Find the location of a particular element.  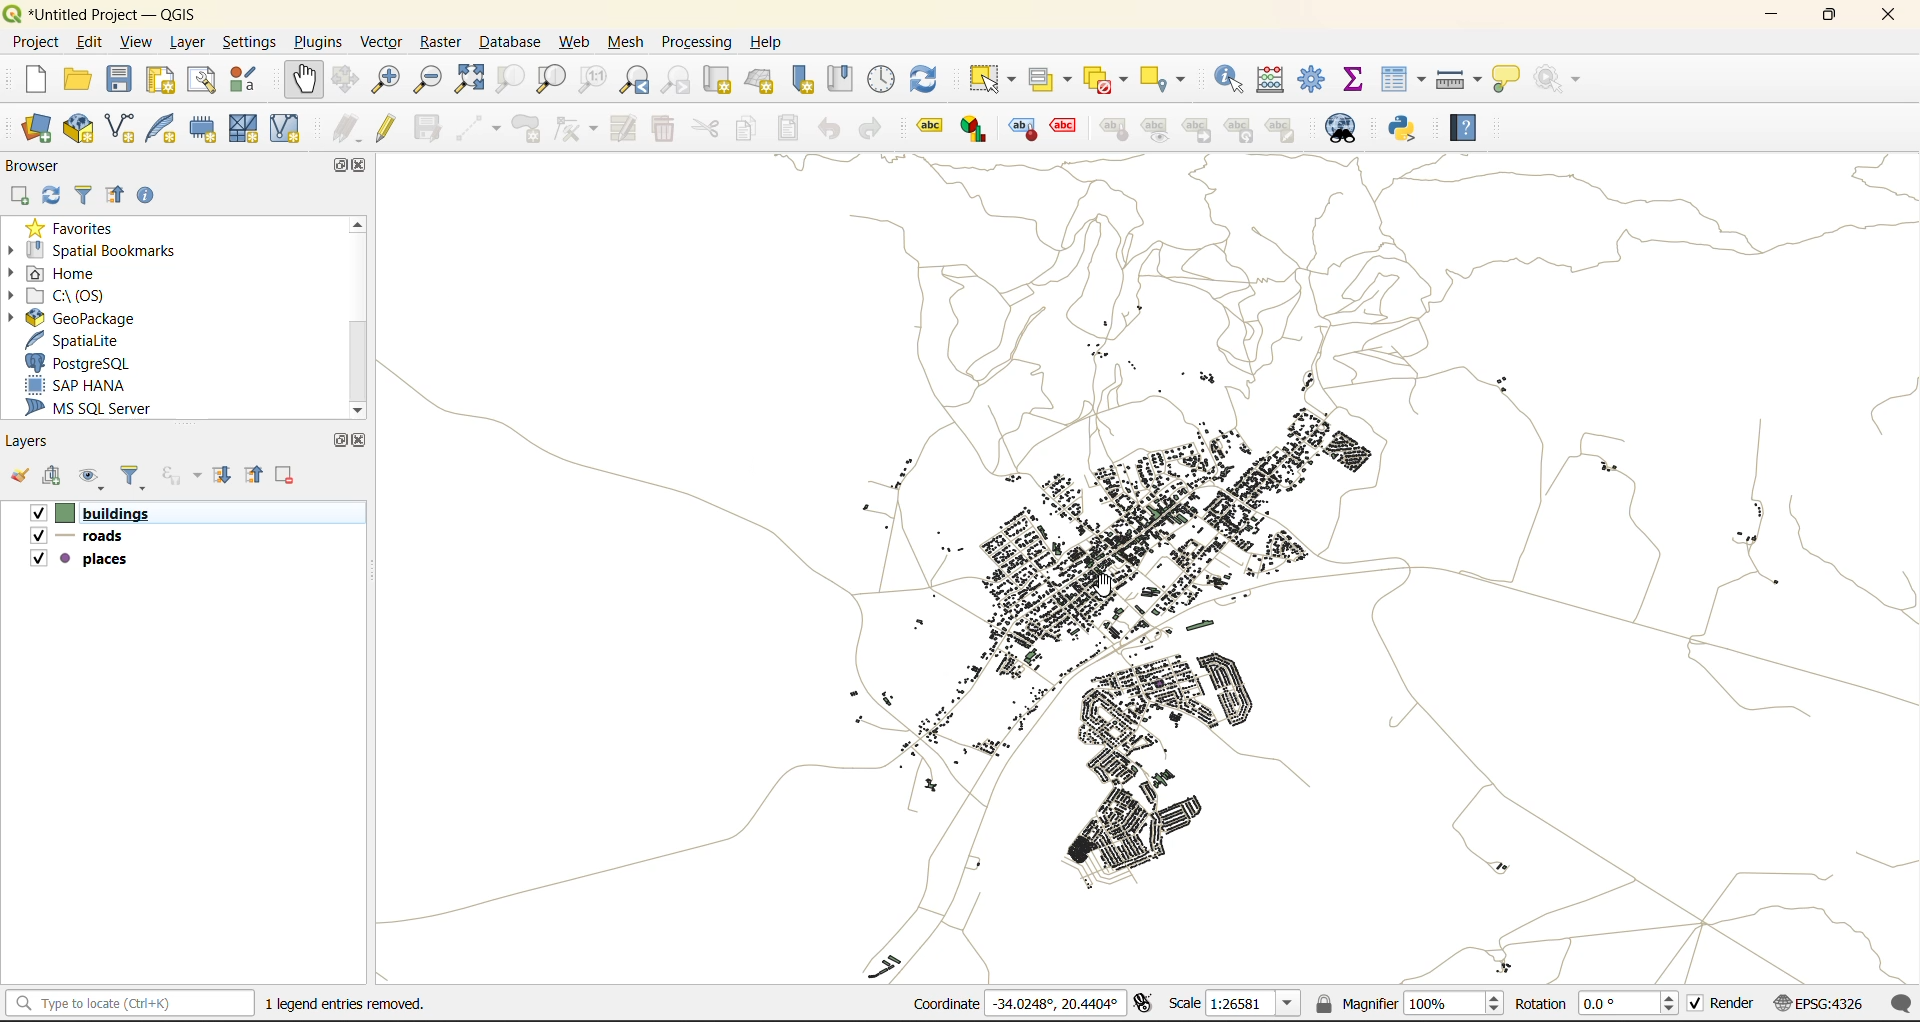

add geopackage is located at coordinates (82, 128).